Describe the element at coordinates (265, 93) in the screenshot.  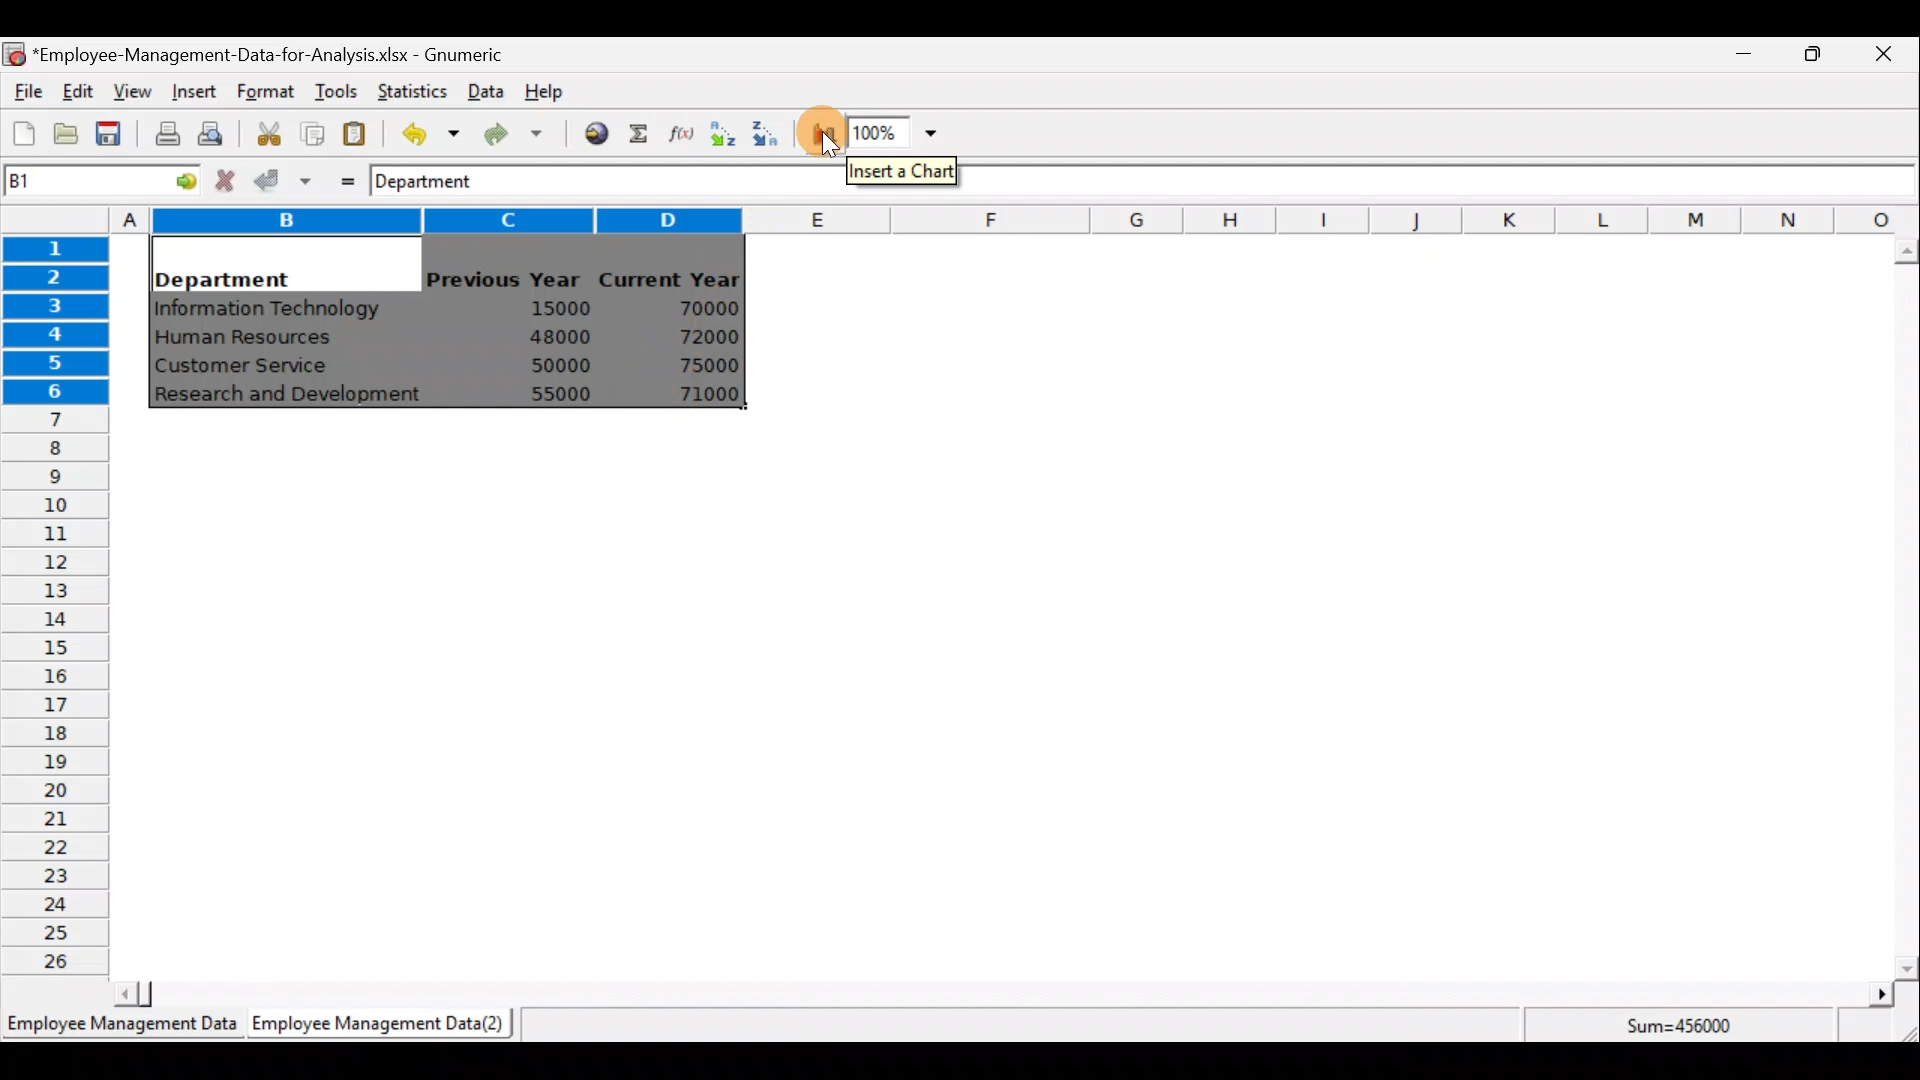
I see `Format` at that location.